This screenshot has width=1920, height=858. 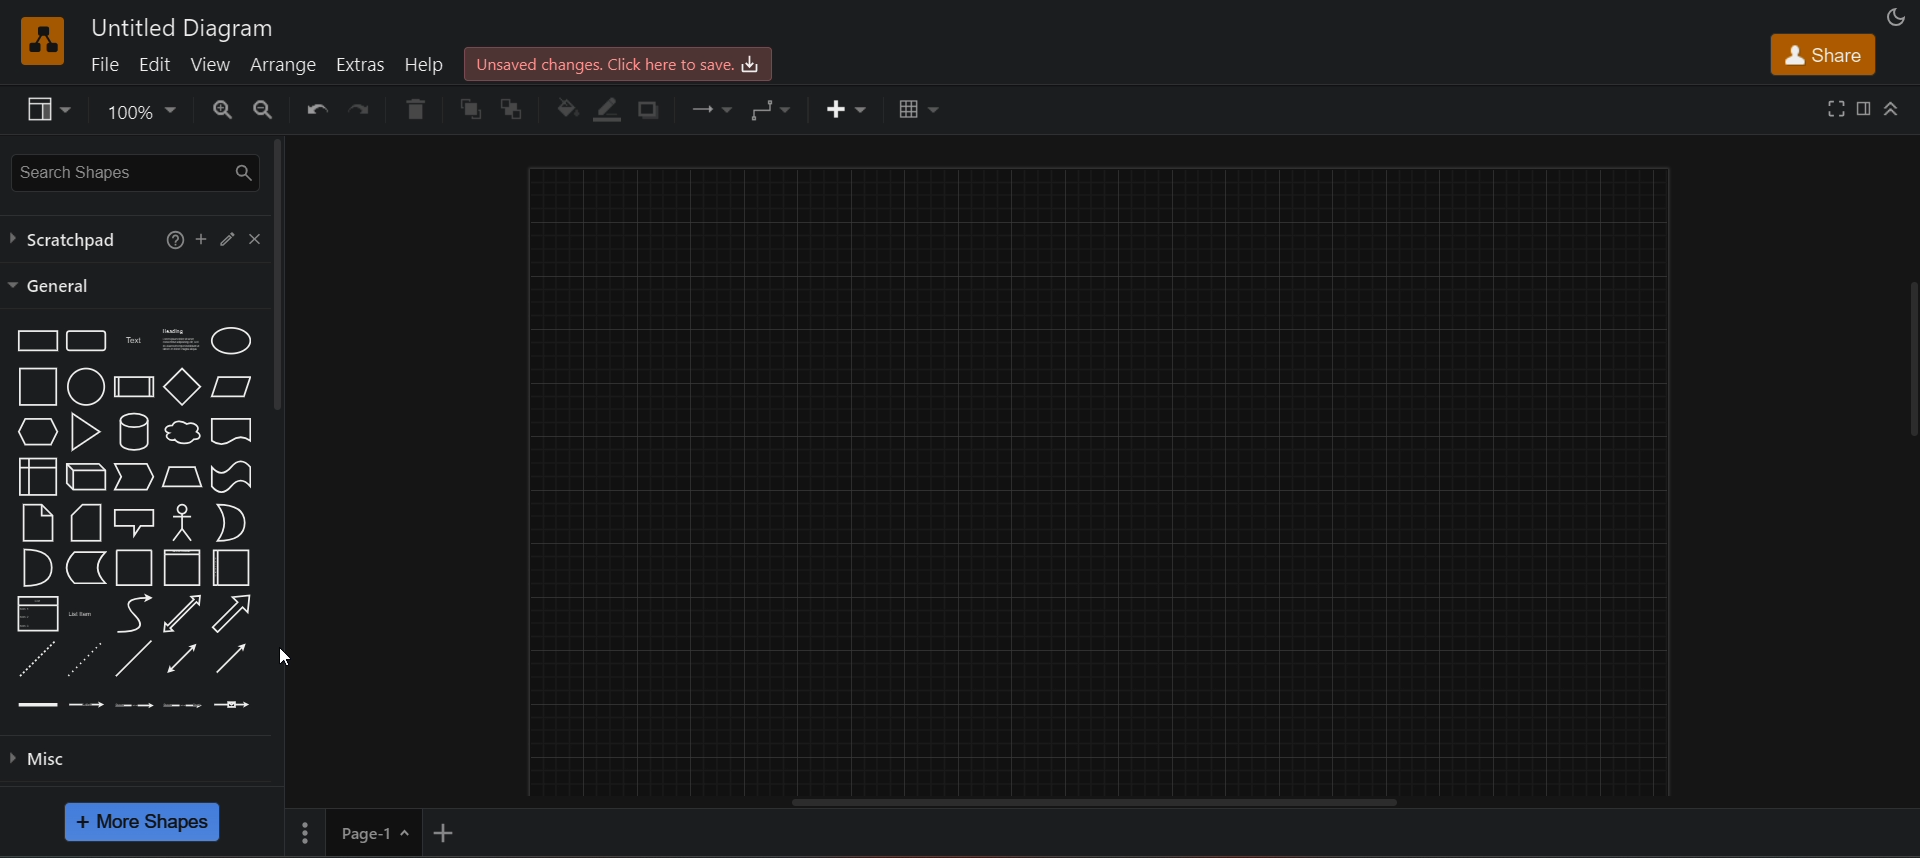 I want to click on dotted line, so click(x=87, y=659).